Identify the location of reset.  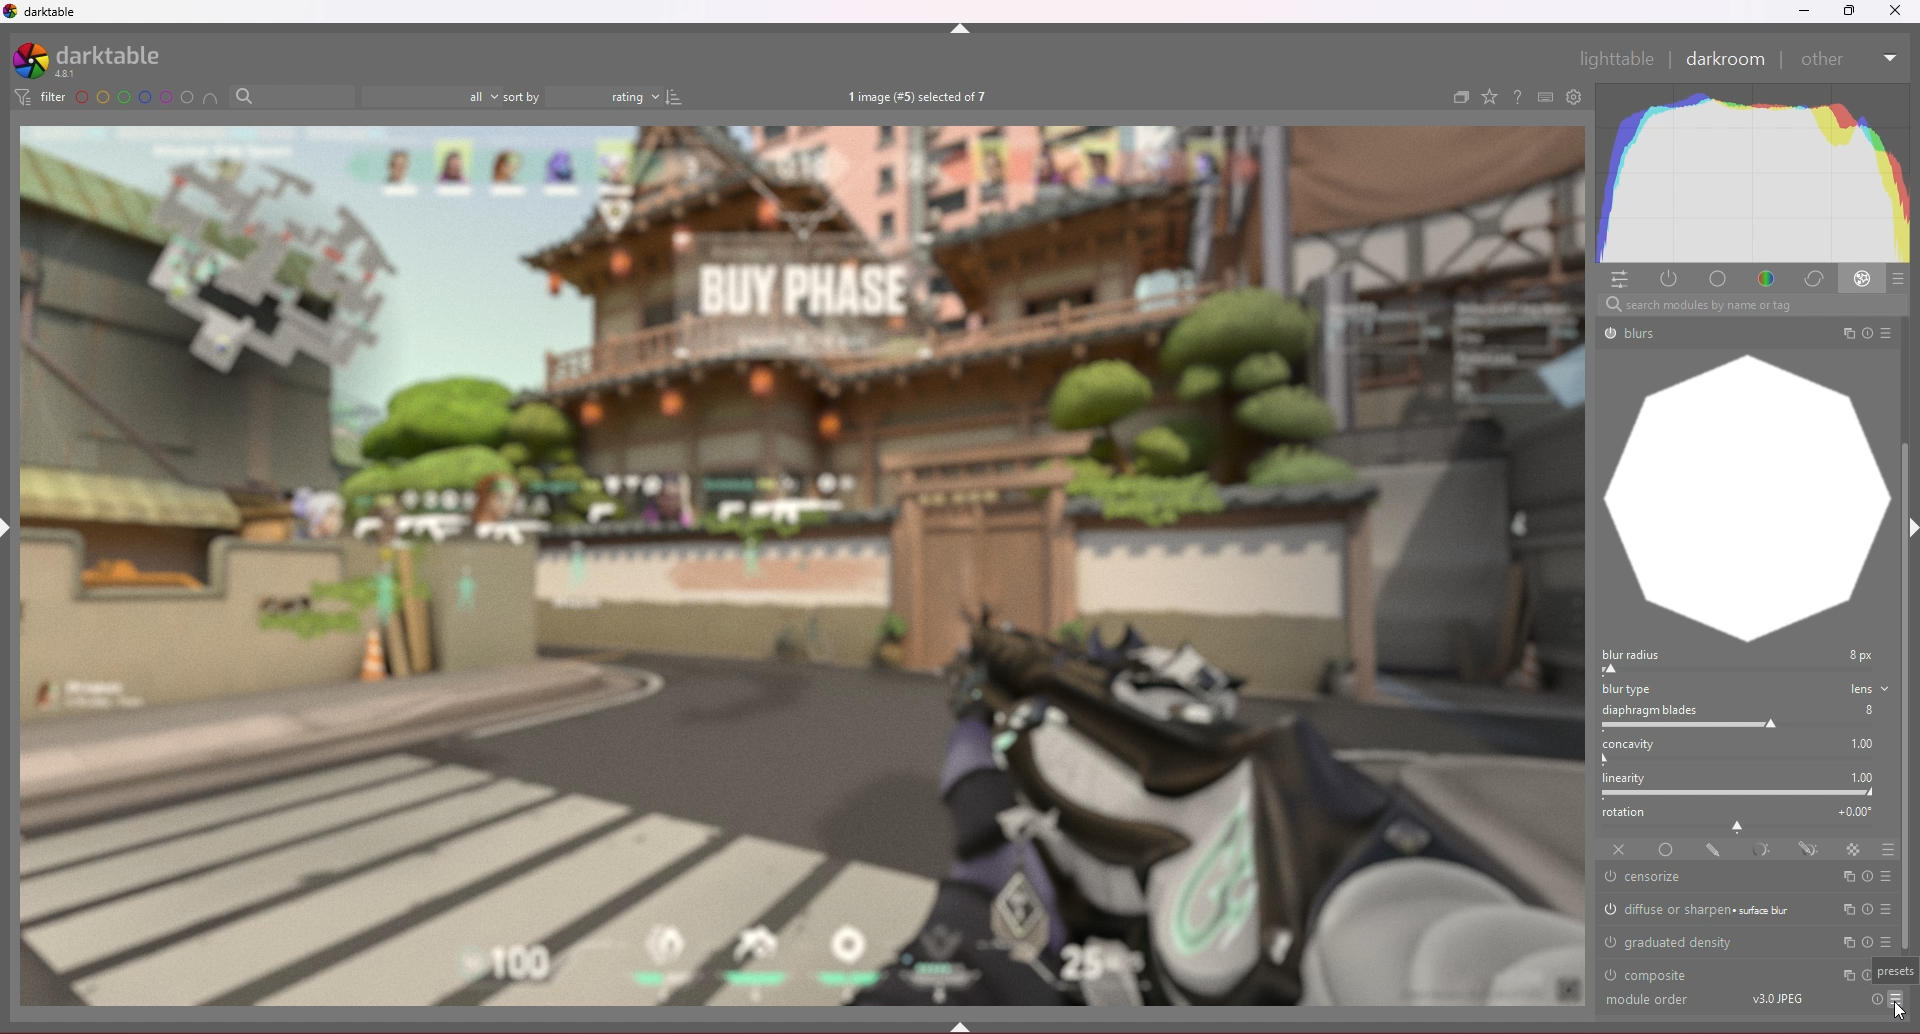
(1869, 876).